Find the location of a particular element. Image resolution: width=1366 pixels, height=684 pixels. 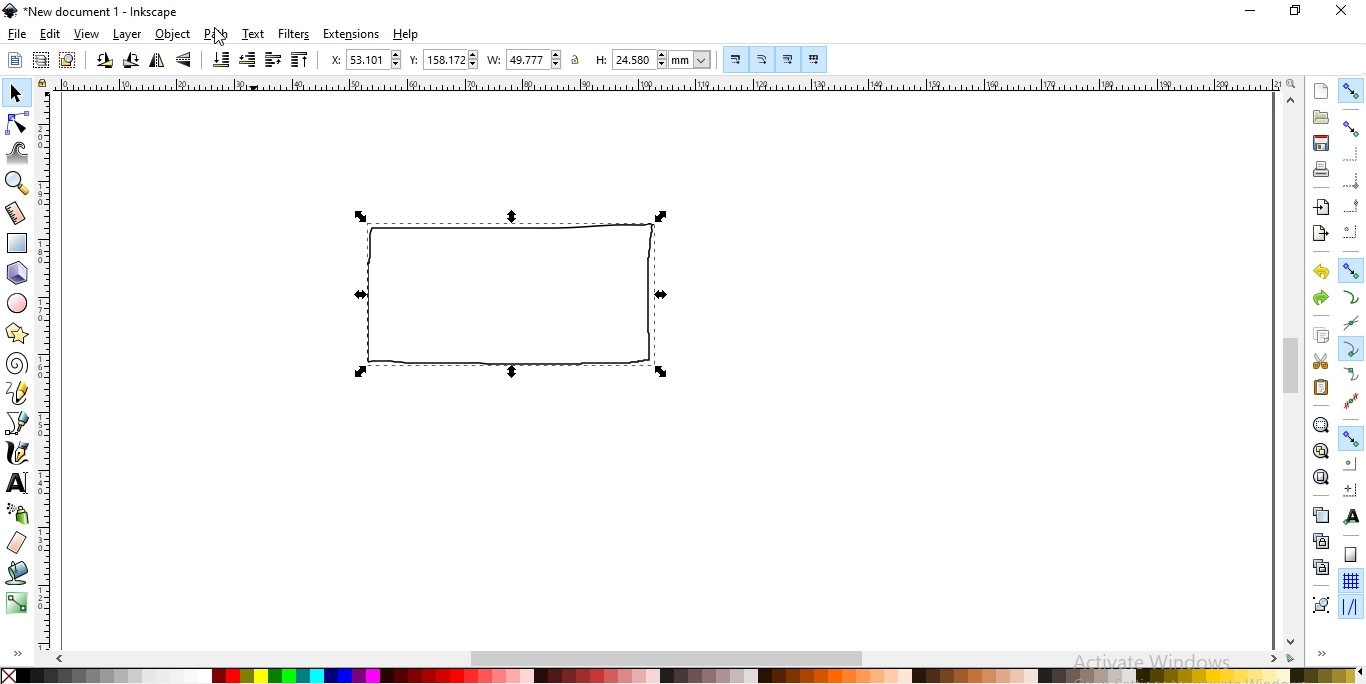

 is located at coordinates (1352, 437).